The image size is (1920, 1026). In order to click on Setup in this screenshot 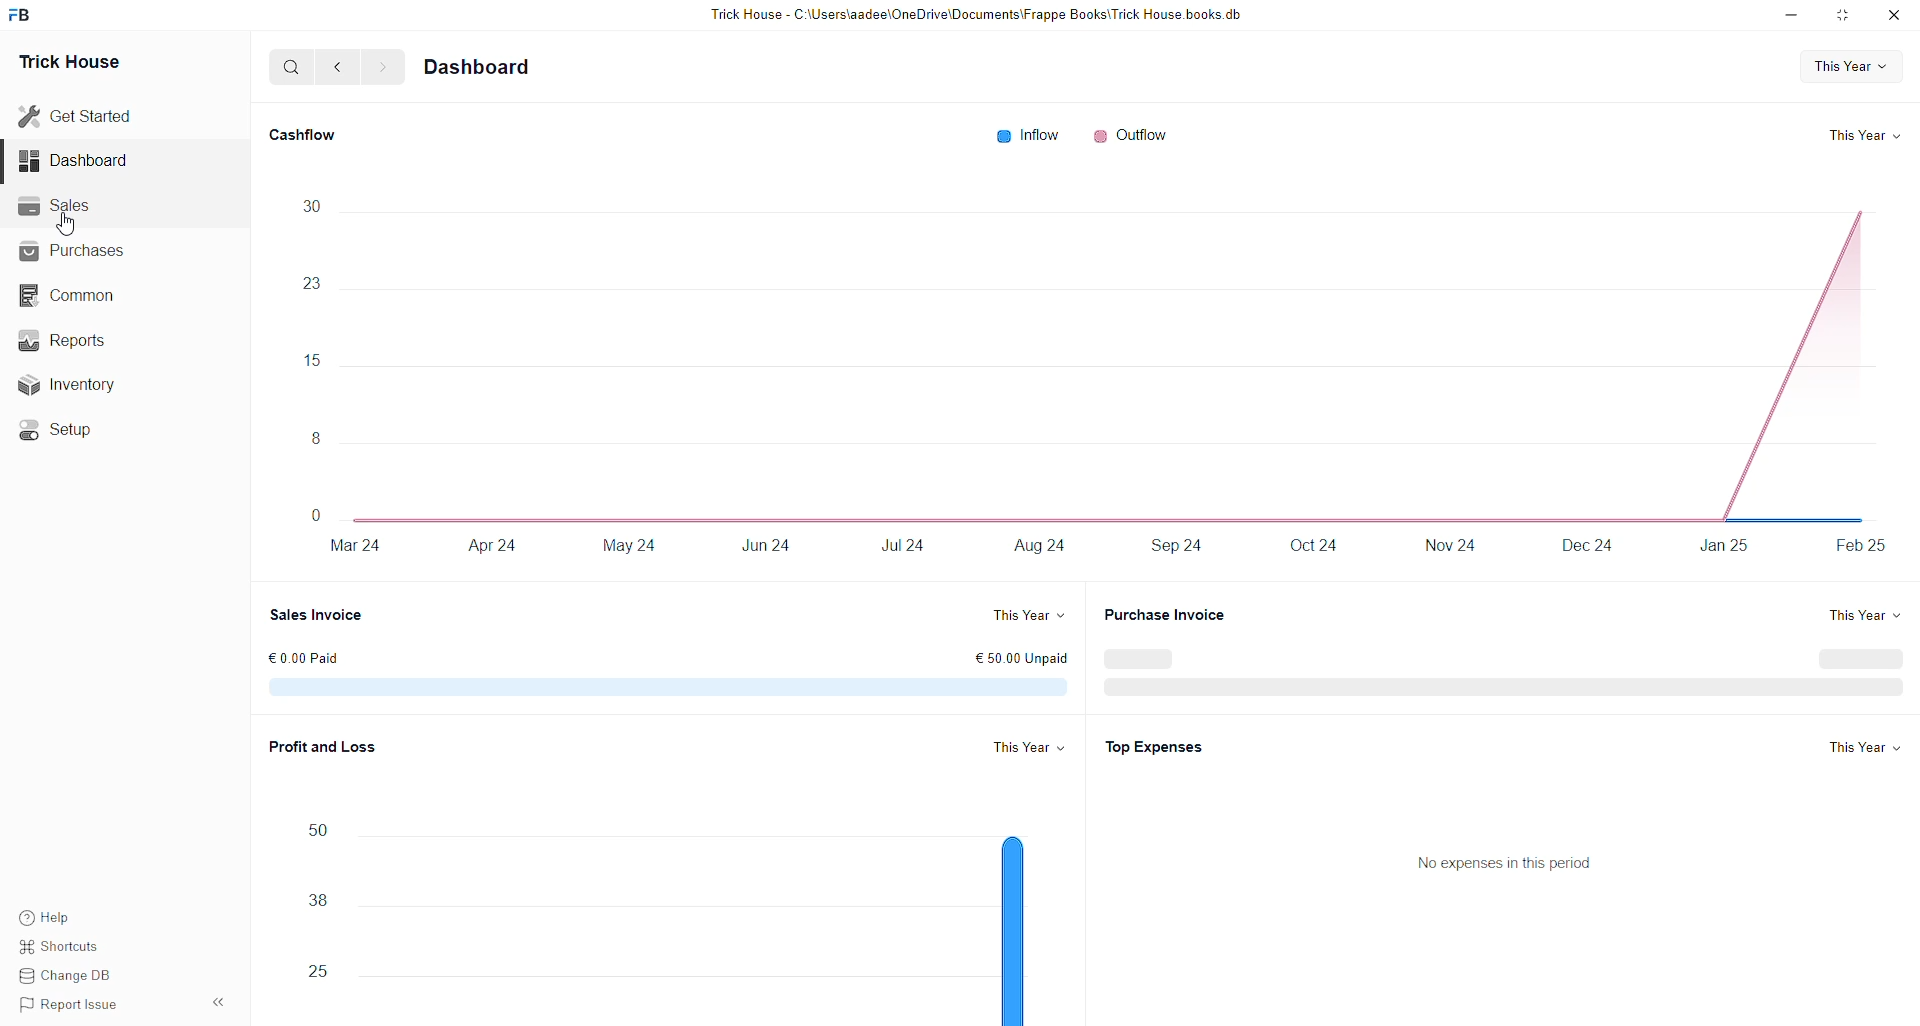, I will do `click(80, 429)`.